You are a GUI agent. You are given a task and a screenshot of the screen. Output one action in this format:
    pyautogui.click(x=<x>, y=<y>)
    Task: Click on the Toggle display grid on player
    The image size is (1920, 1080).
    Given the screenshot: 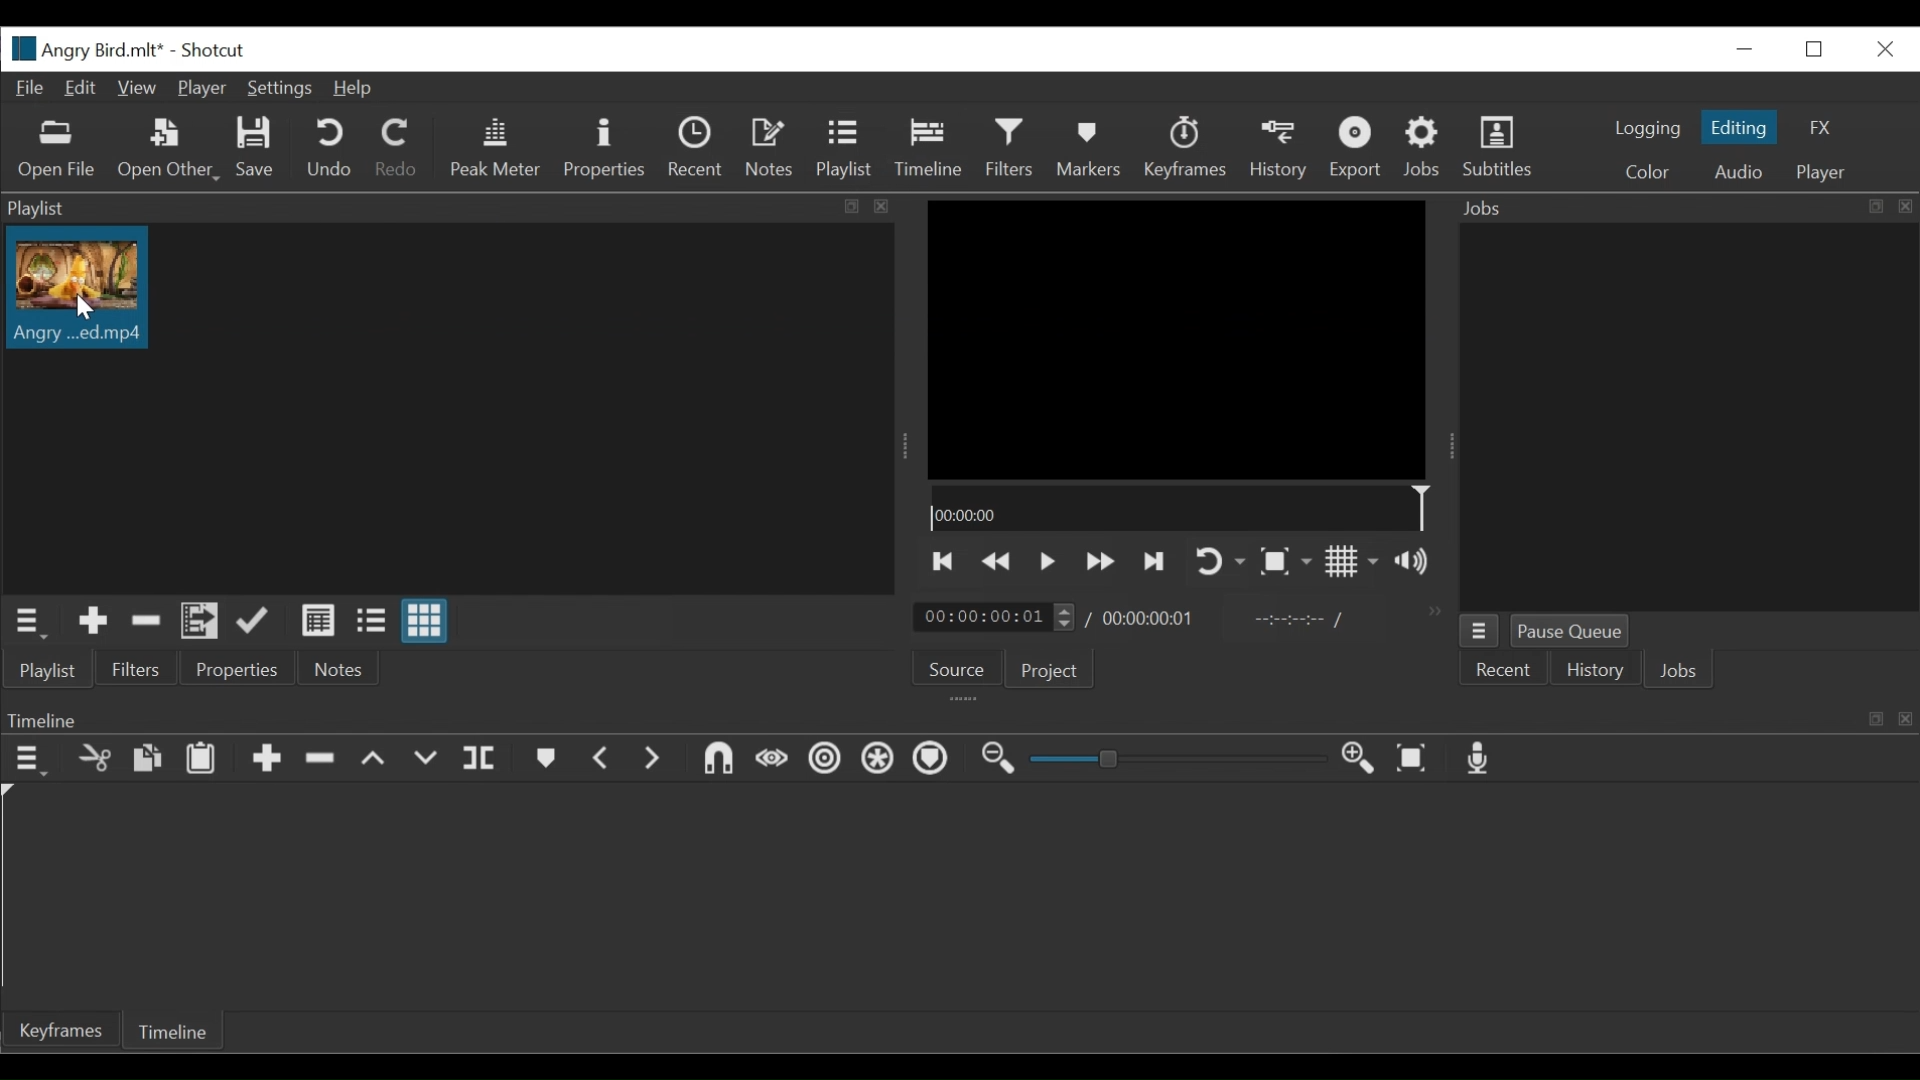 What is the action you would take?
    pyautogui.click(x=1353, y=562)
    